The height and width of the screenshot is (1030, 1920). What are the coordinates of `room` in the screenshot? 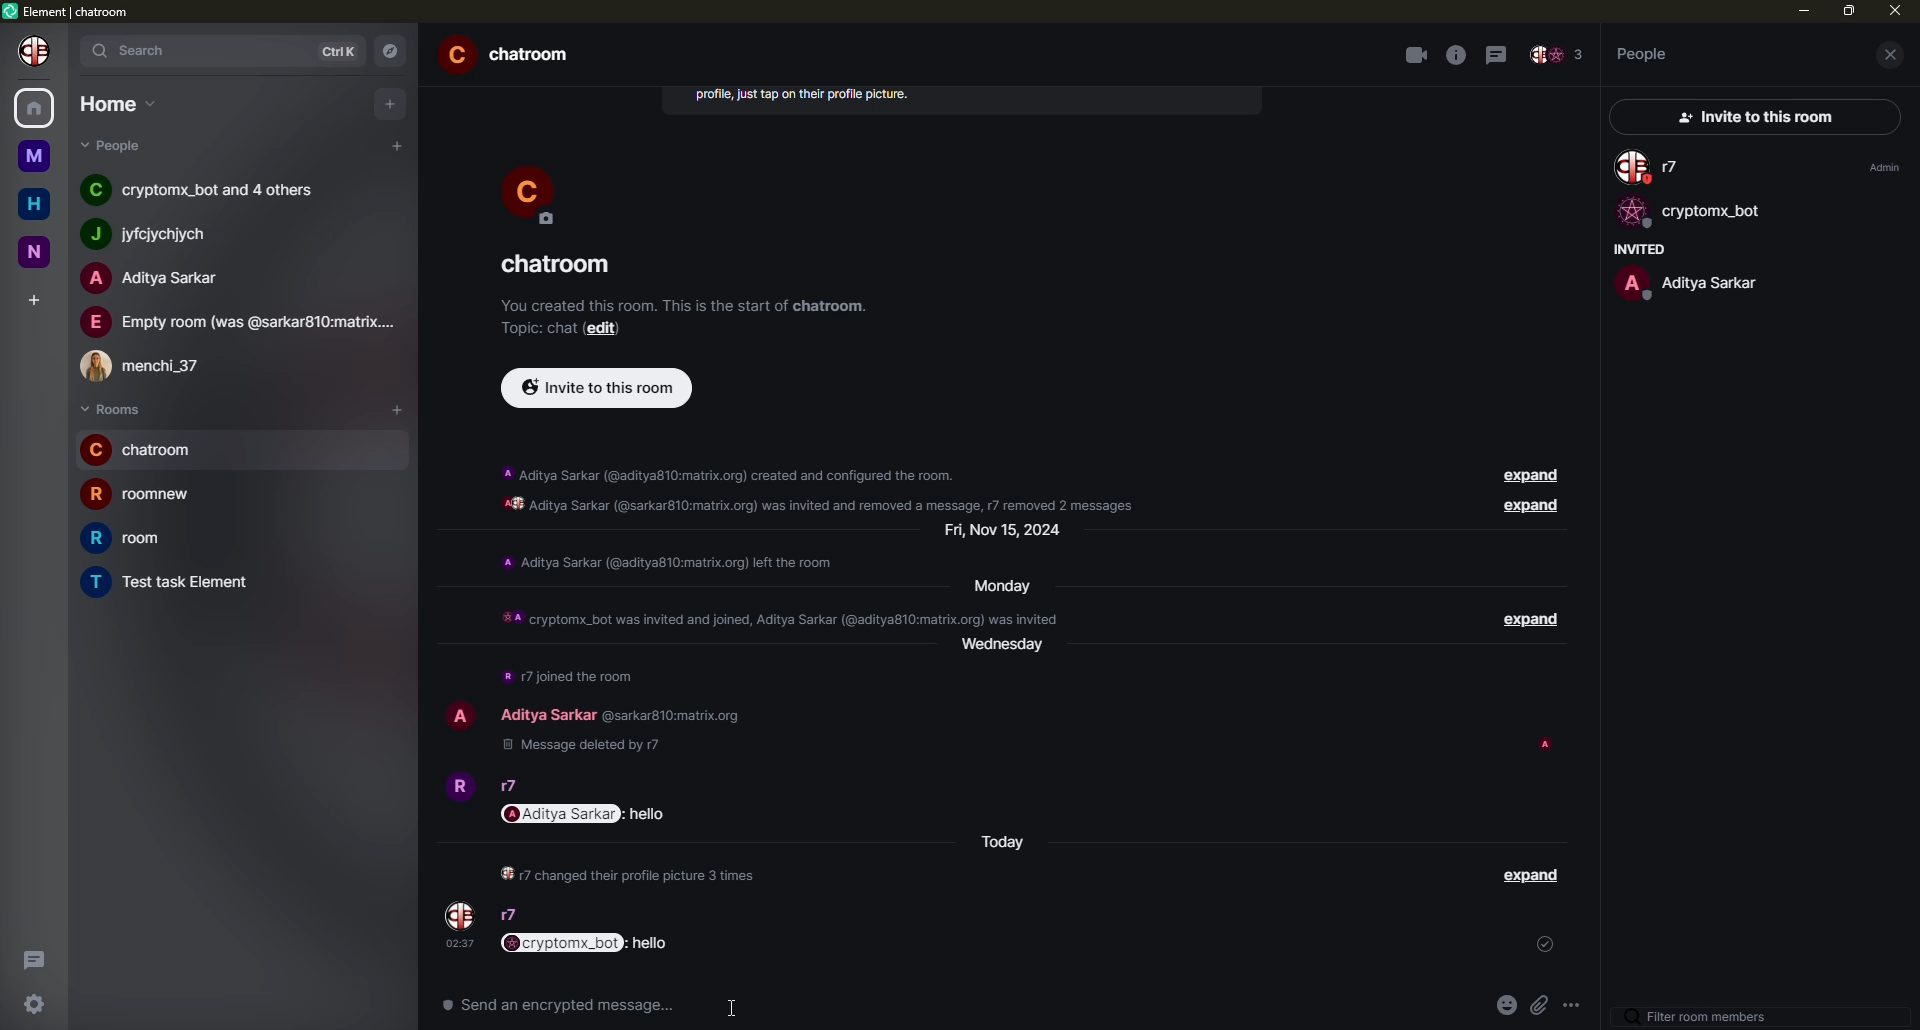 It's located at (514, 57).